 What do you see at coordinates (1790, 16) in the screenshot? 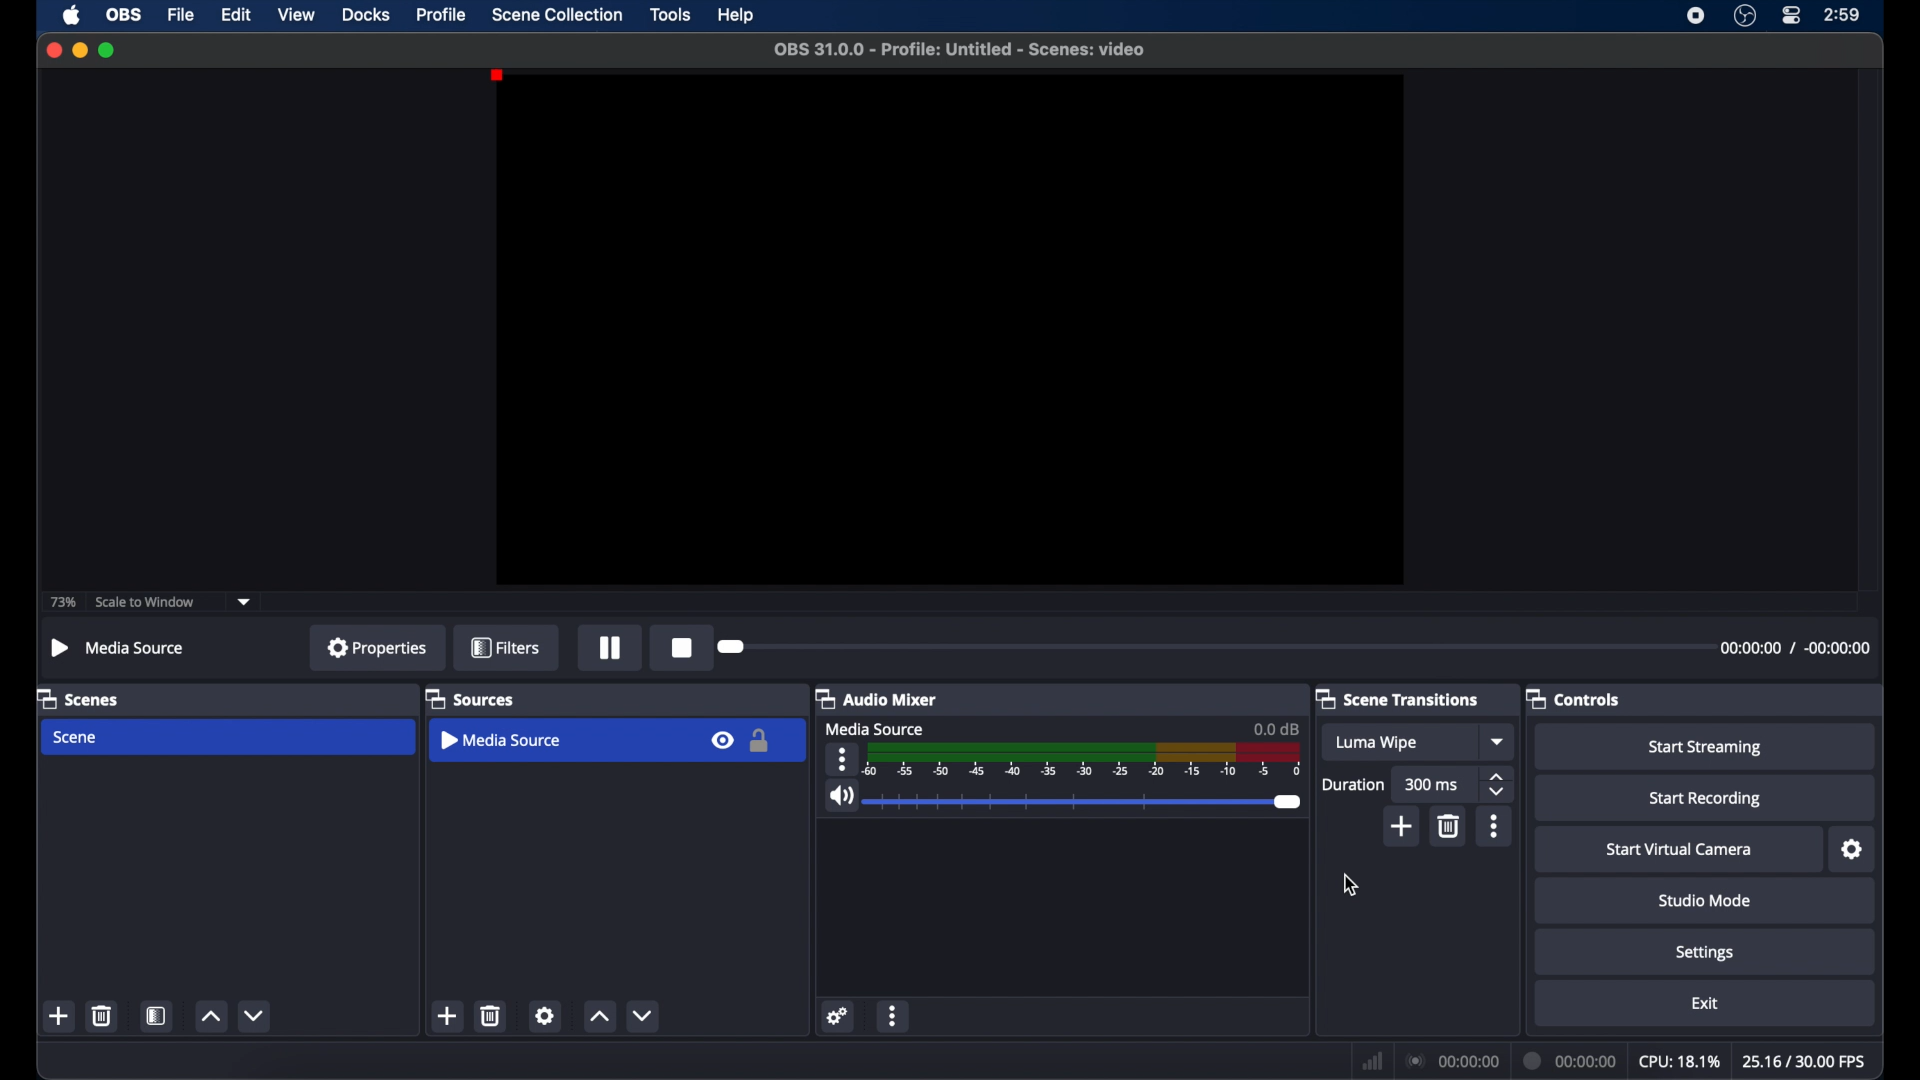
I see `control center` at bounding box center [1790, 16].